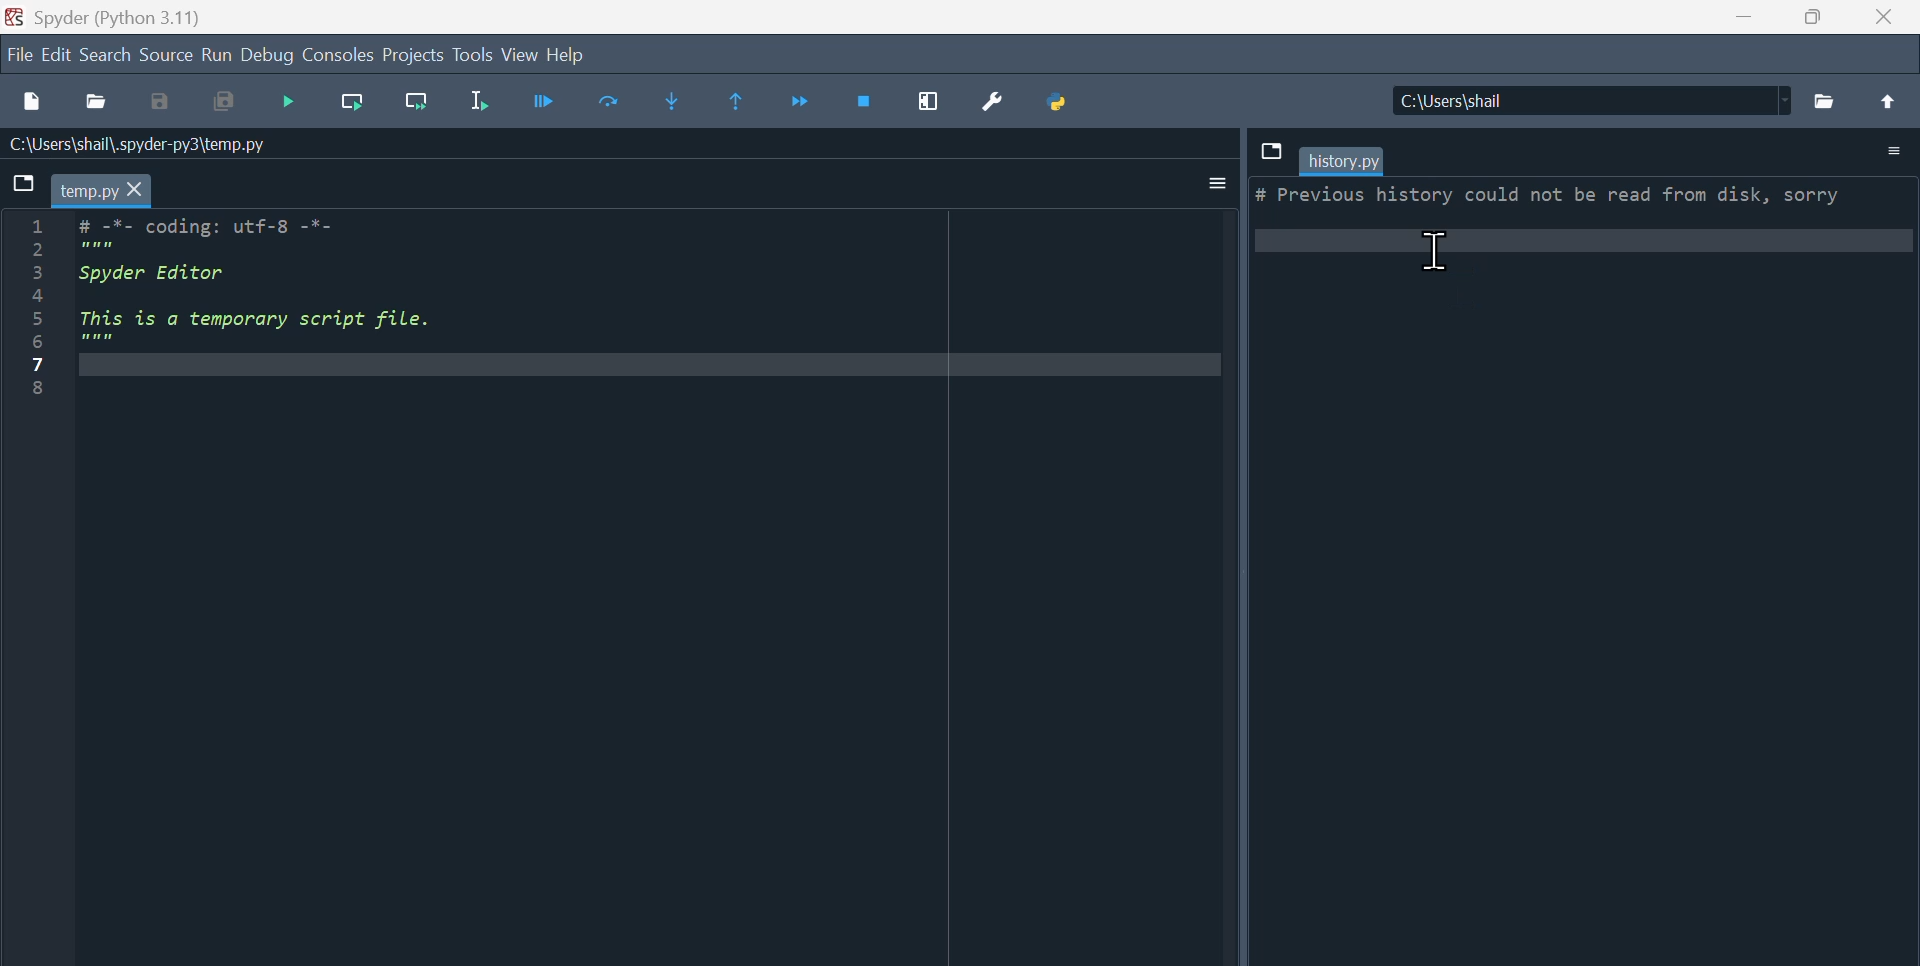 The width and height of the screenshot is (1920, 966). What do you see at coordinates (569, 53) in the screenshot?
I see `help` at bounding box center [569, 53].